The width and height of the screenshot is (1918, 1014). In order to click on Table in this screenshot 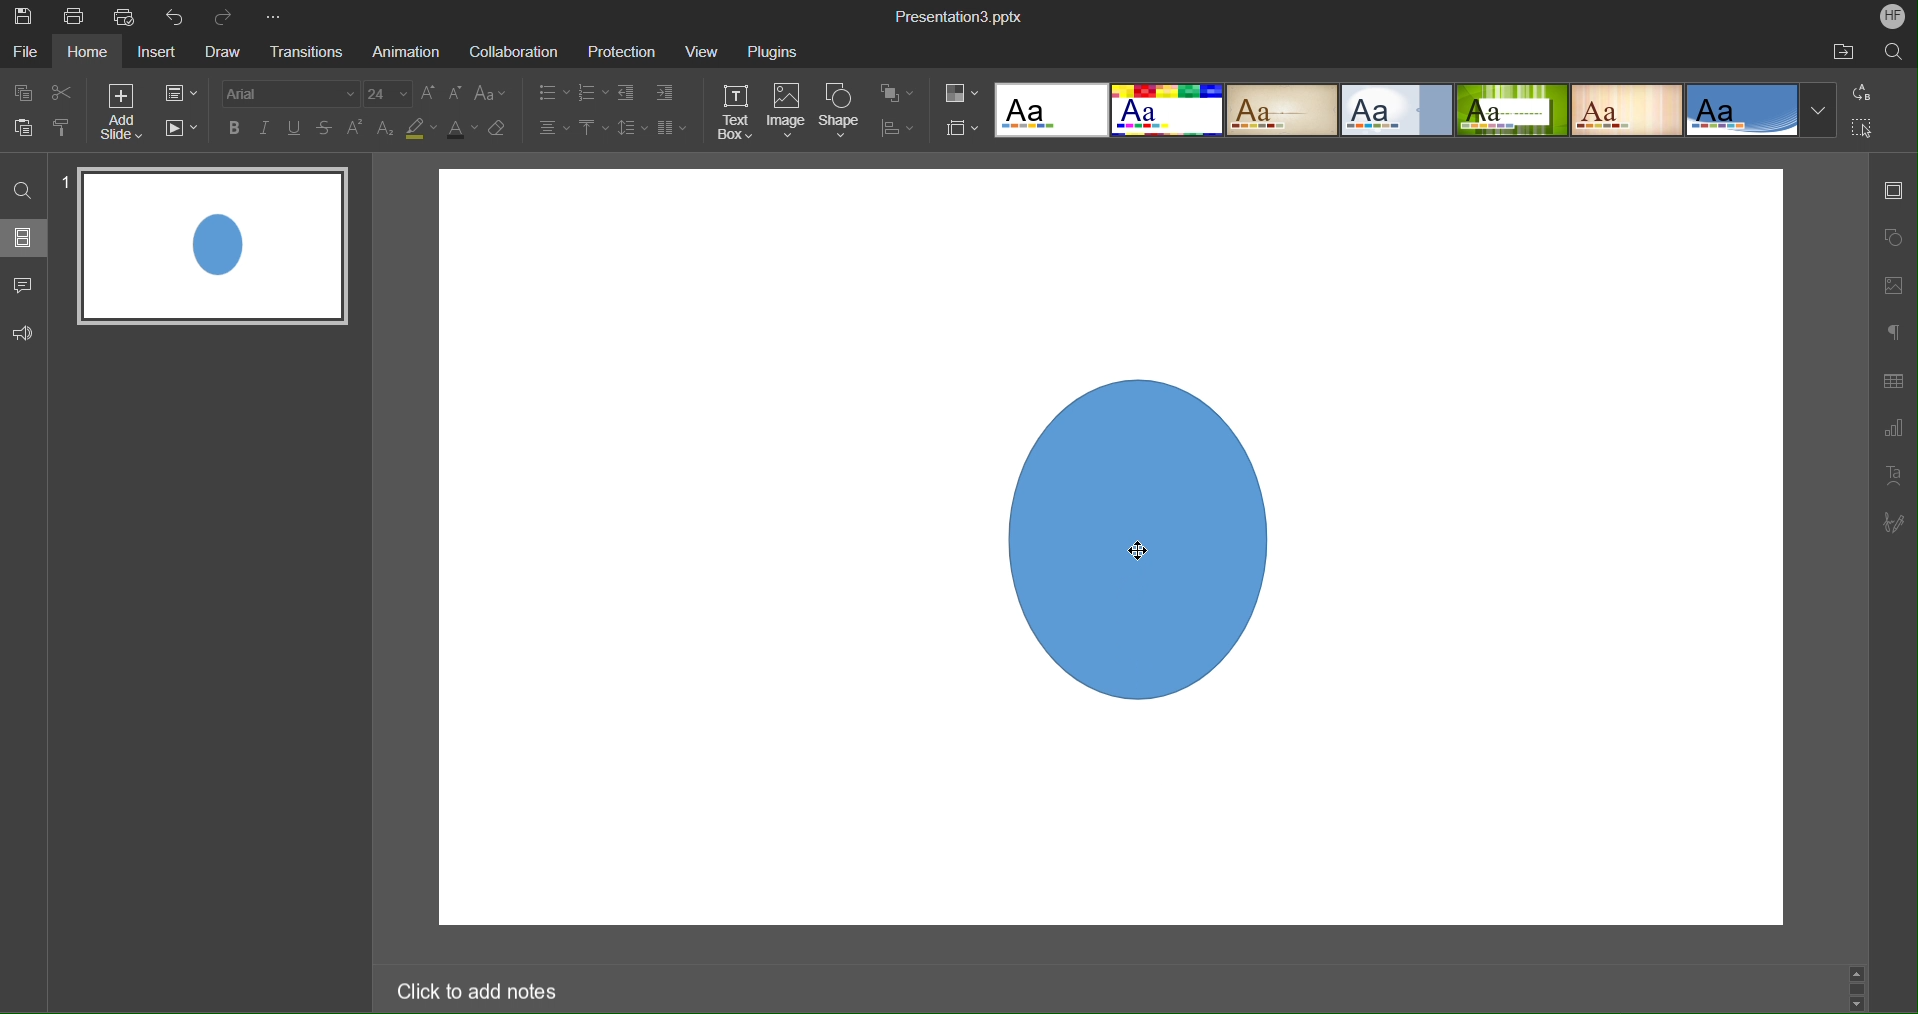, I will do `click(1894, 379)`.